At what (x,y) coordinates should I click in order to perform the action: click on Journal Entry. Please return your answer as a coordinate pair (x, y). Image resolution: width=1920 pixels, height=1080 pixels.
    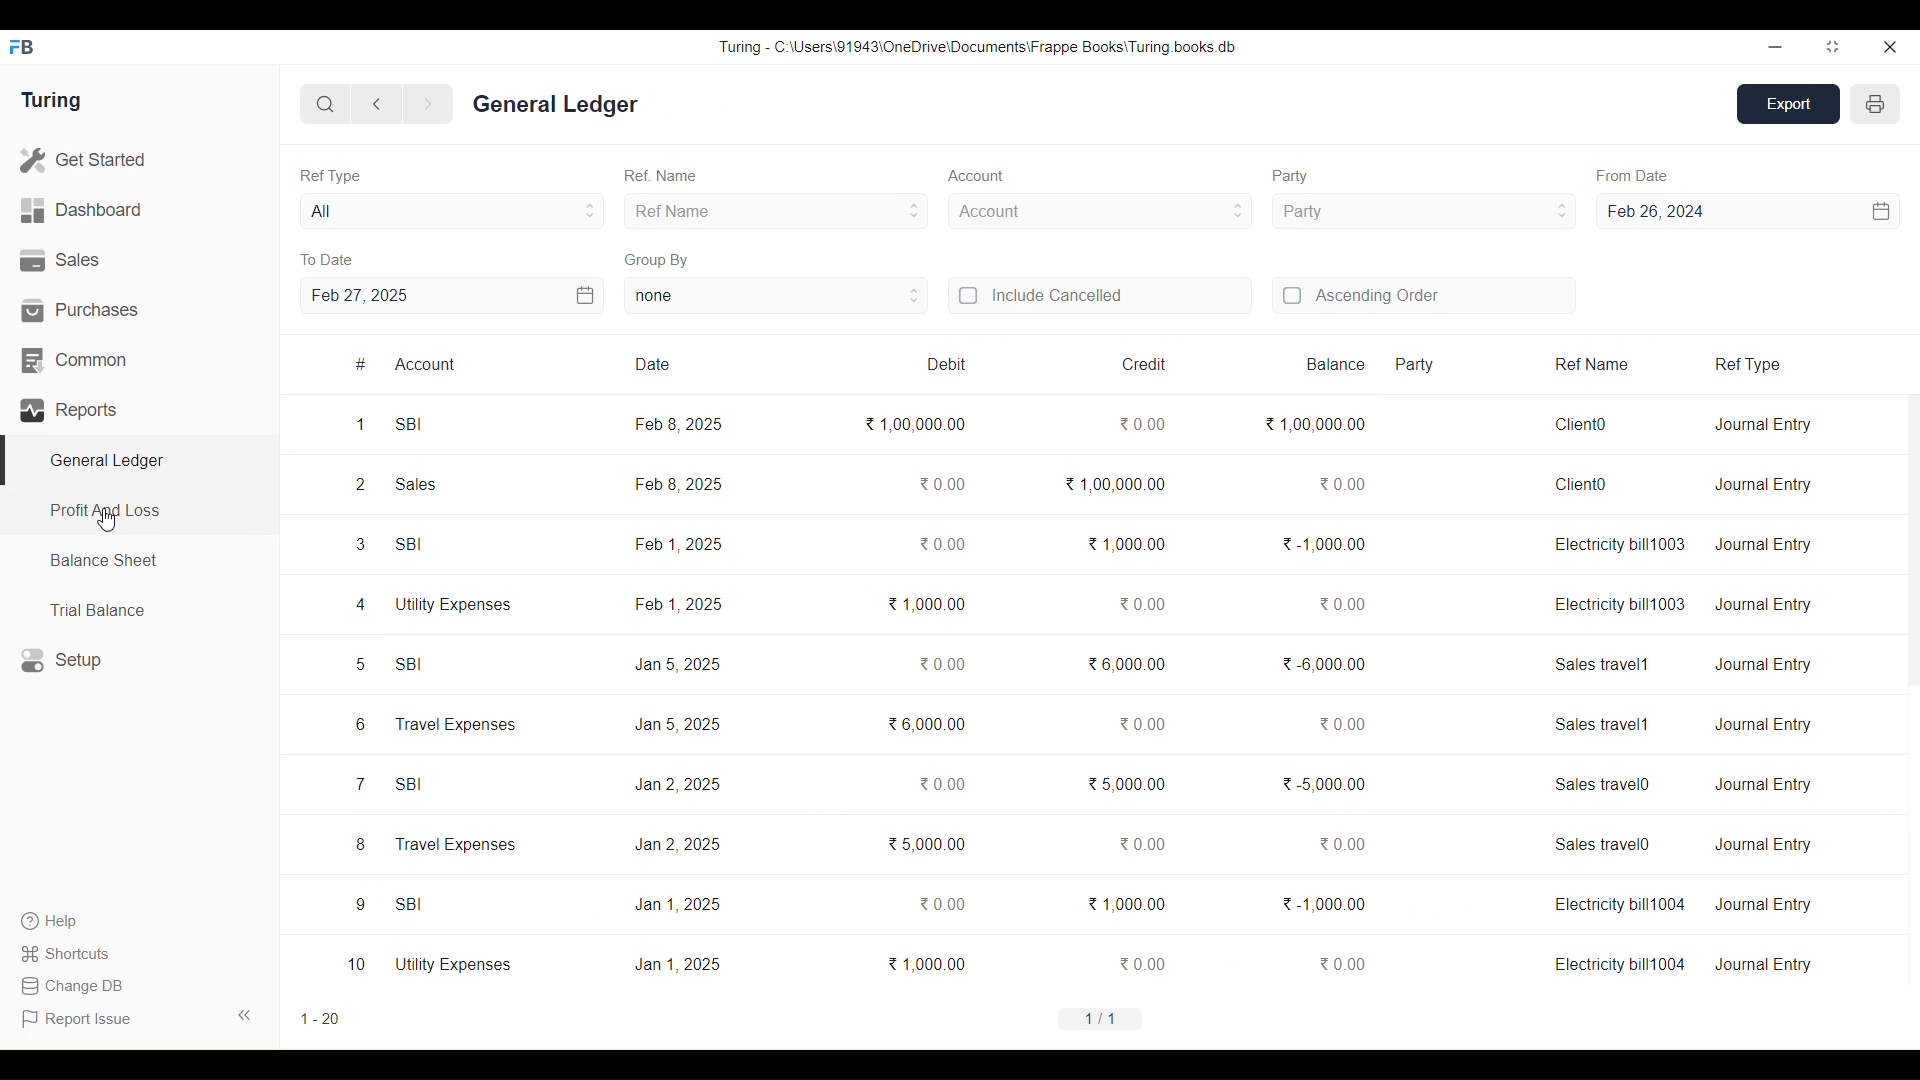
    Looking at the image, I should click on (1766, 904).